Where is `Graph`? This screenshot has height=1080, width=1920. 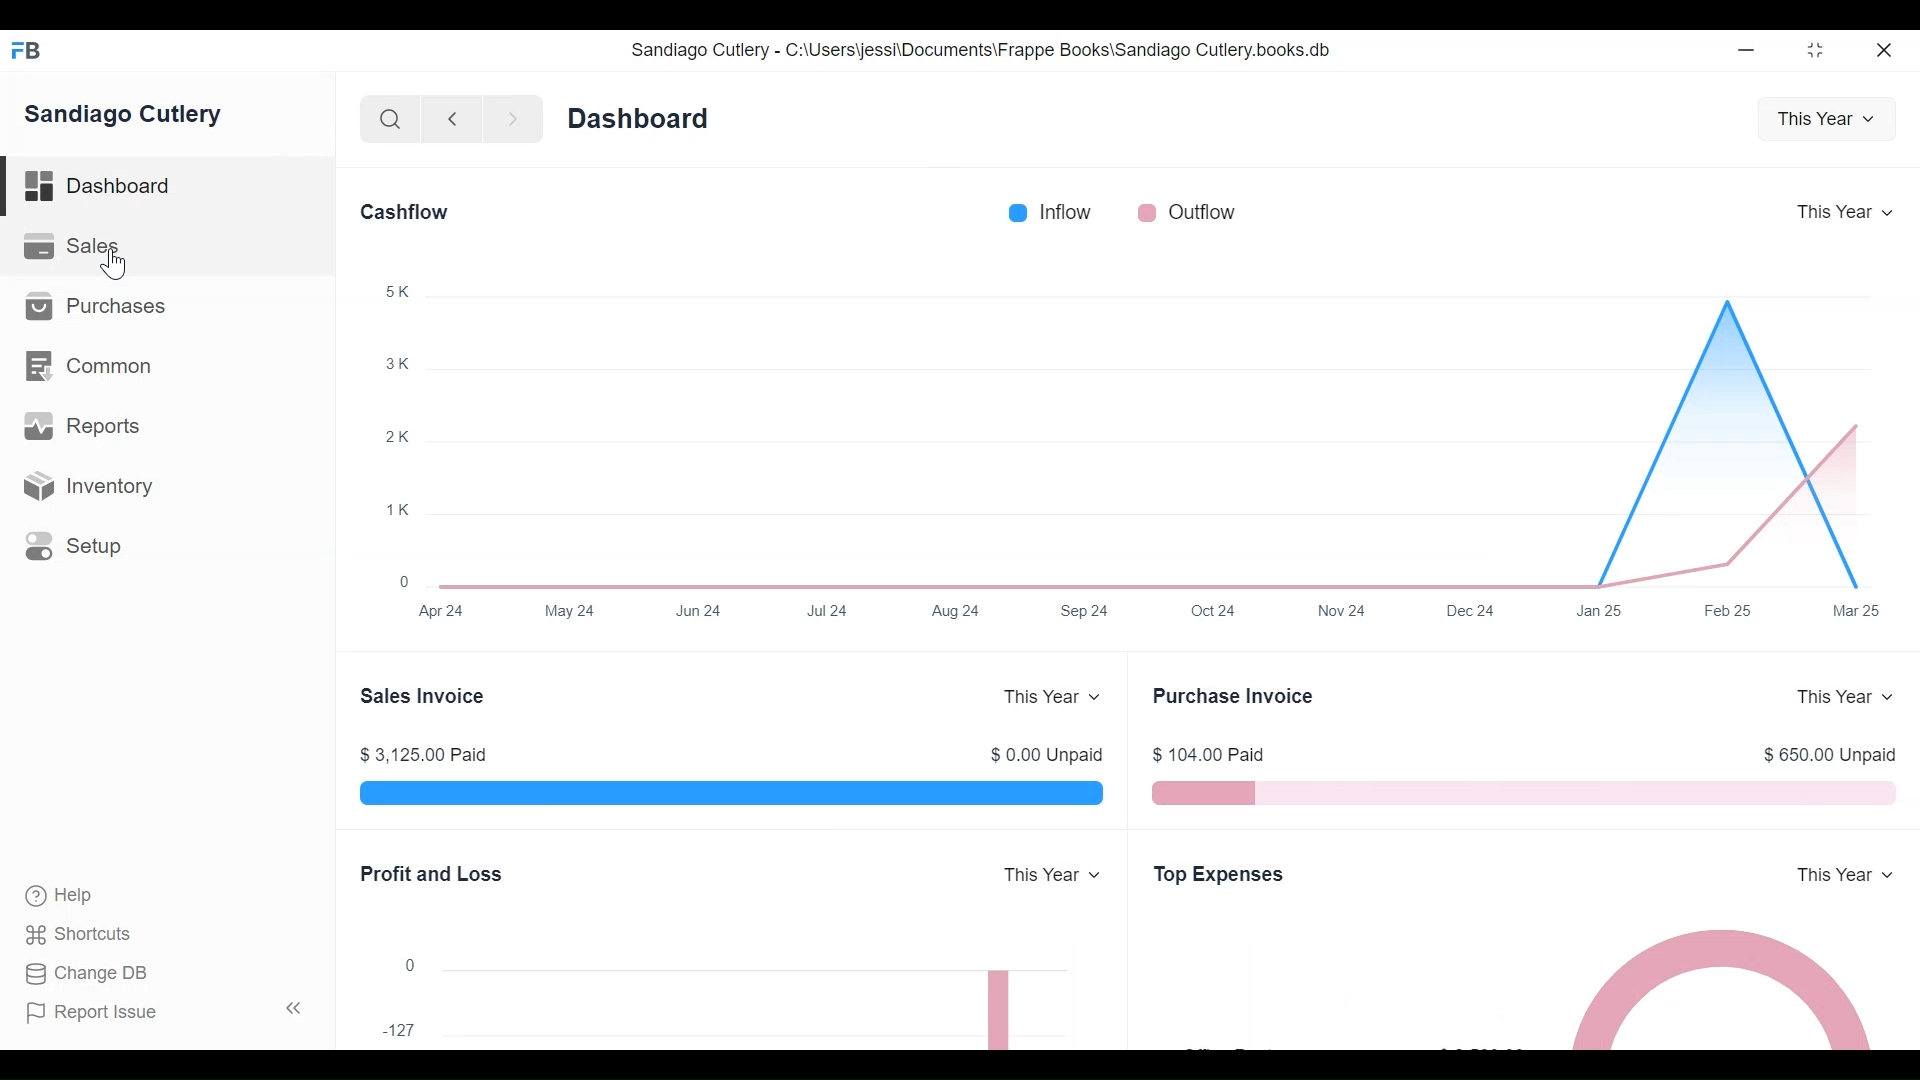
Graph is located at coordinates (1134, 448).